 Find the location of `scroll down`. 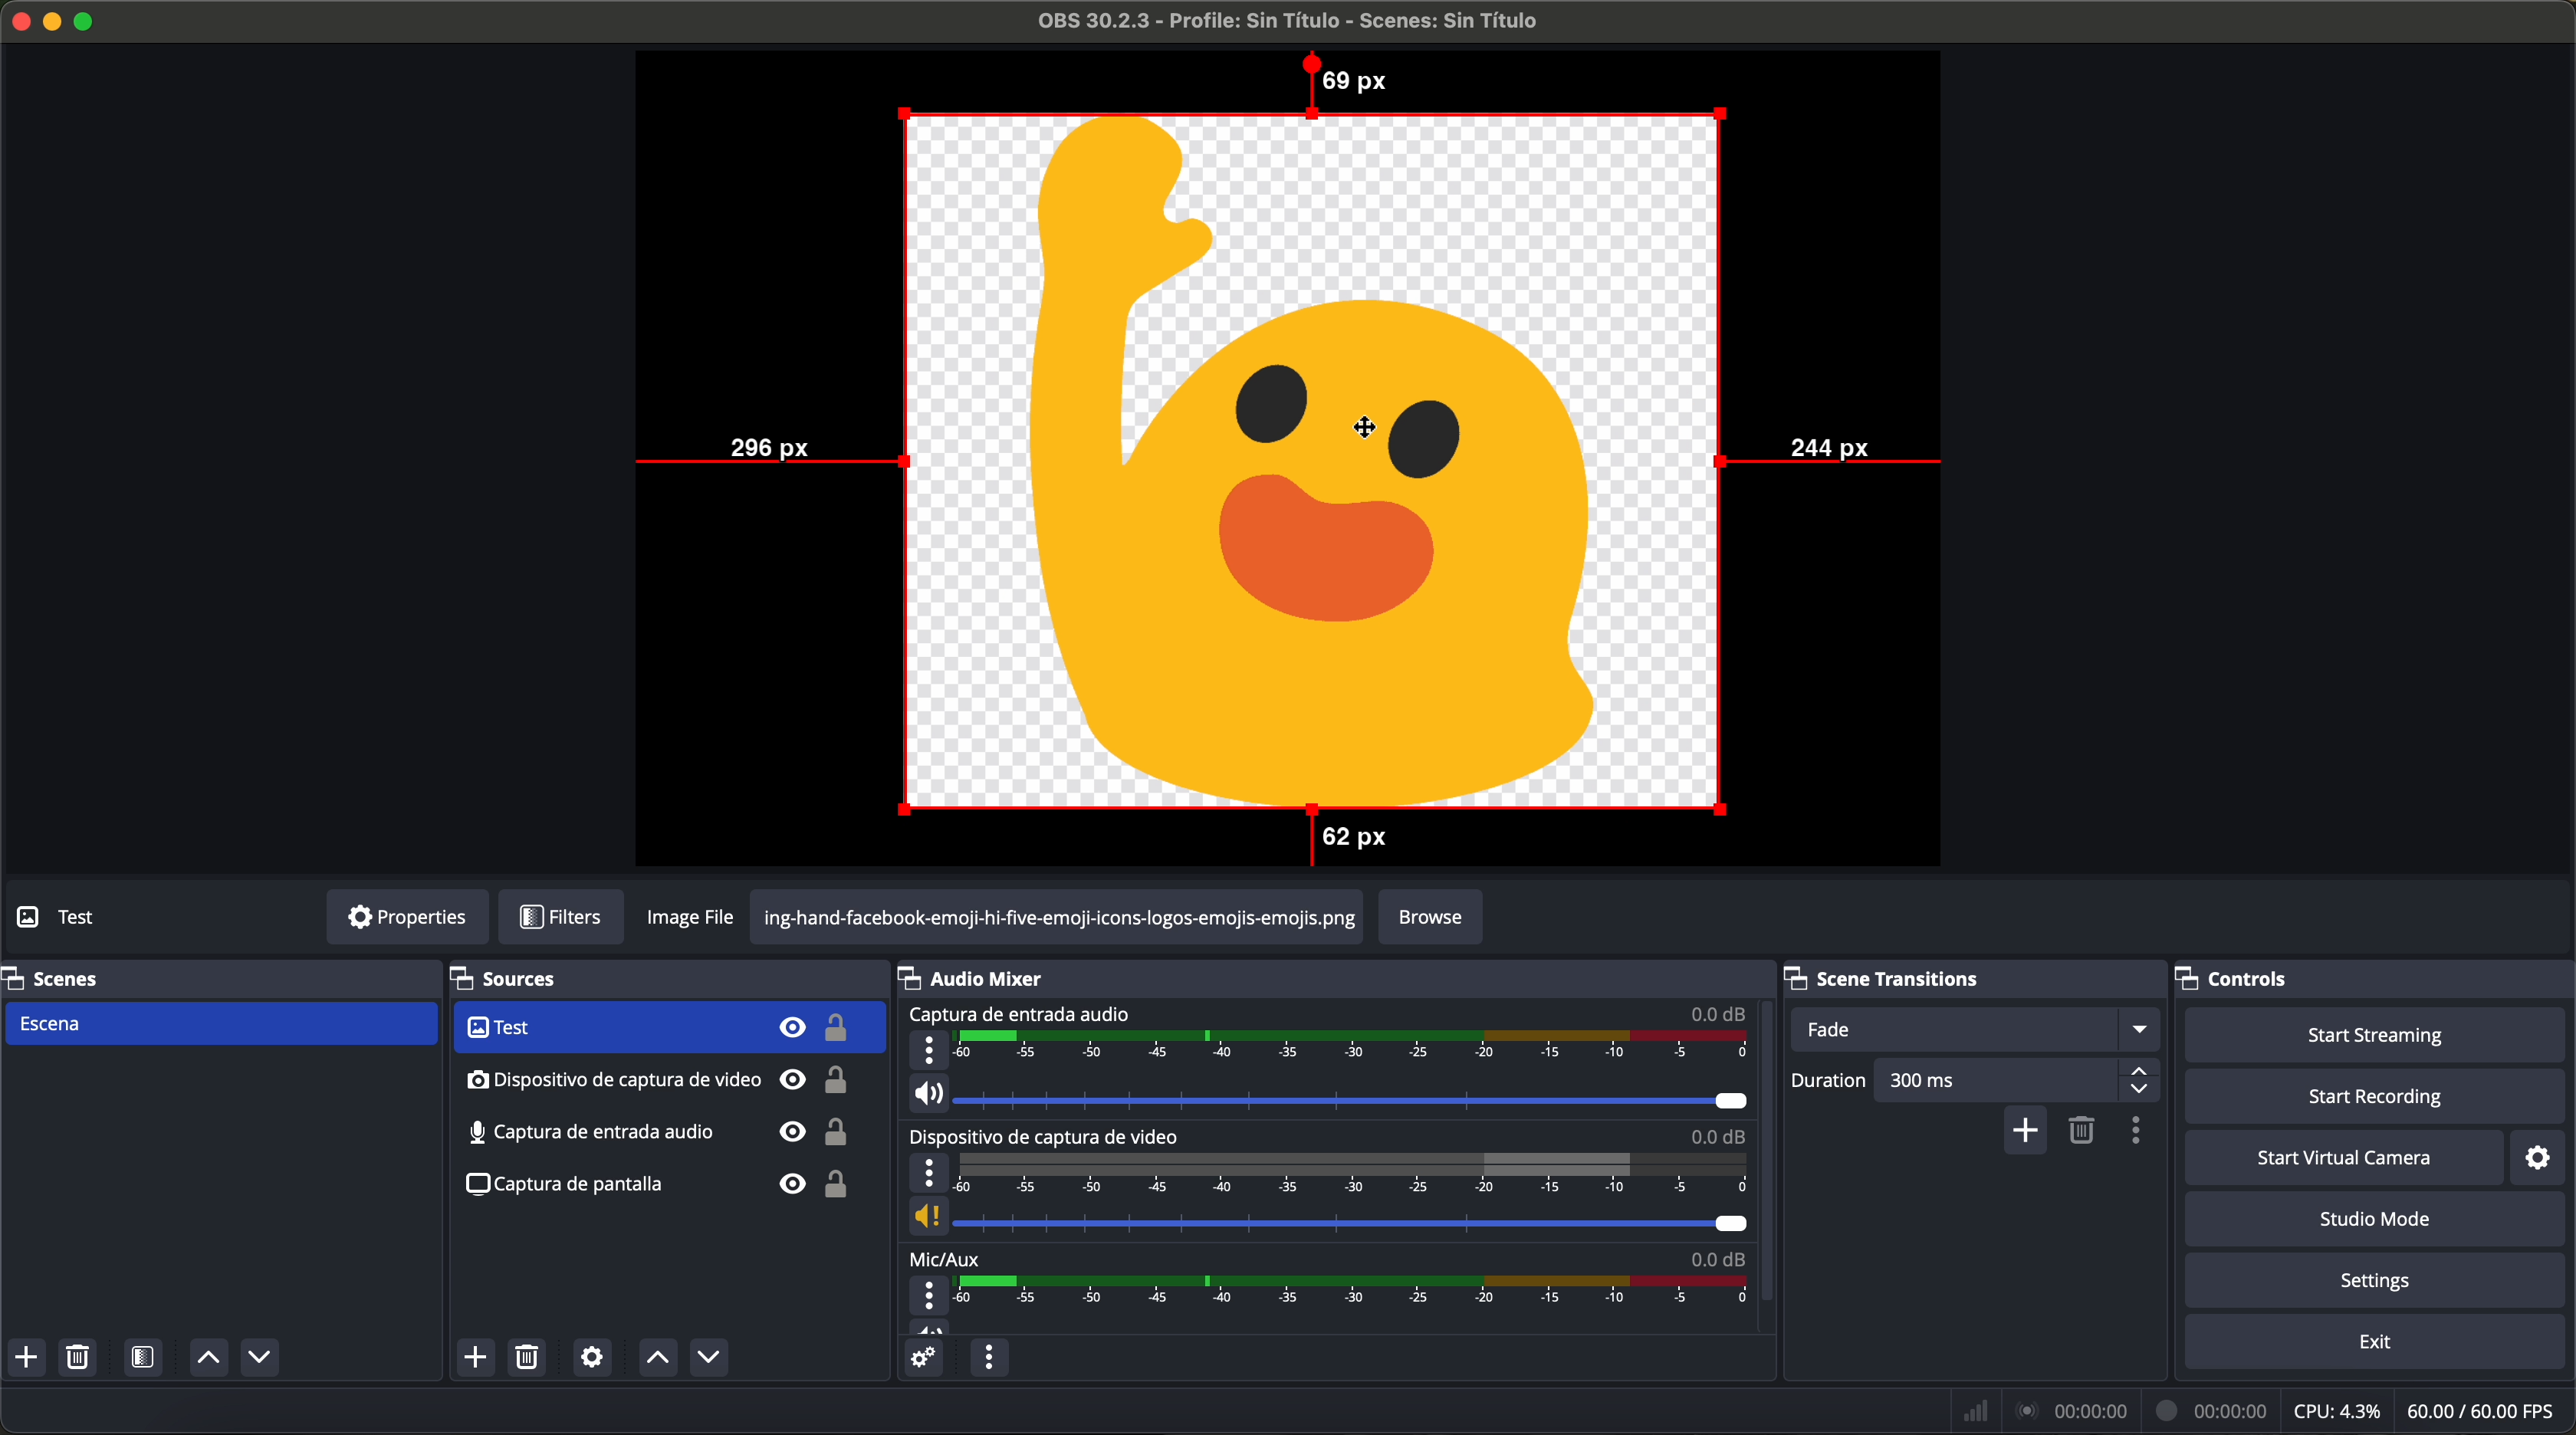

scroll down is located at coordinates (1769, 1131).